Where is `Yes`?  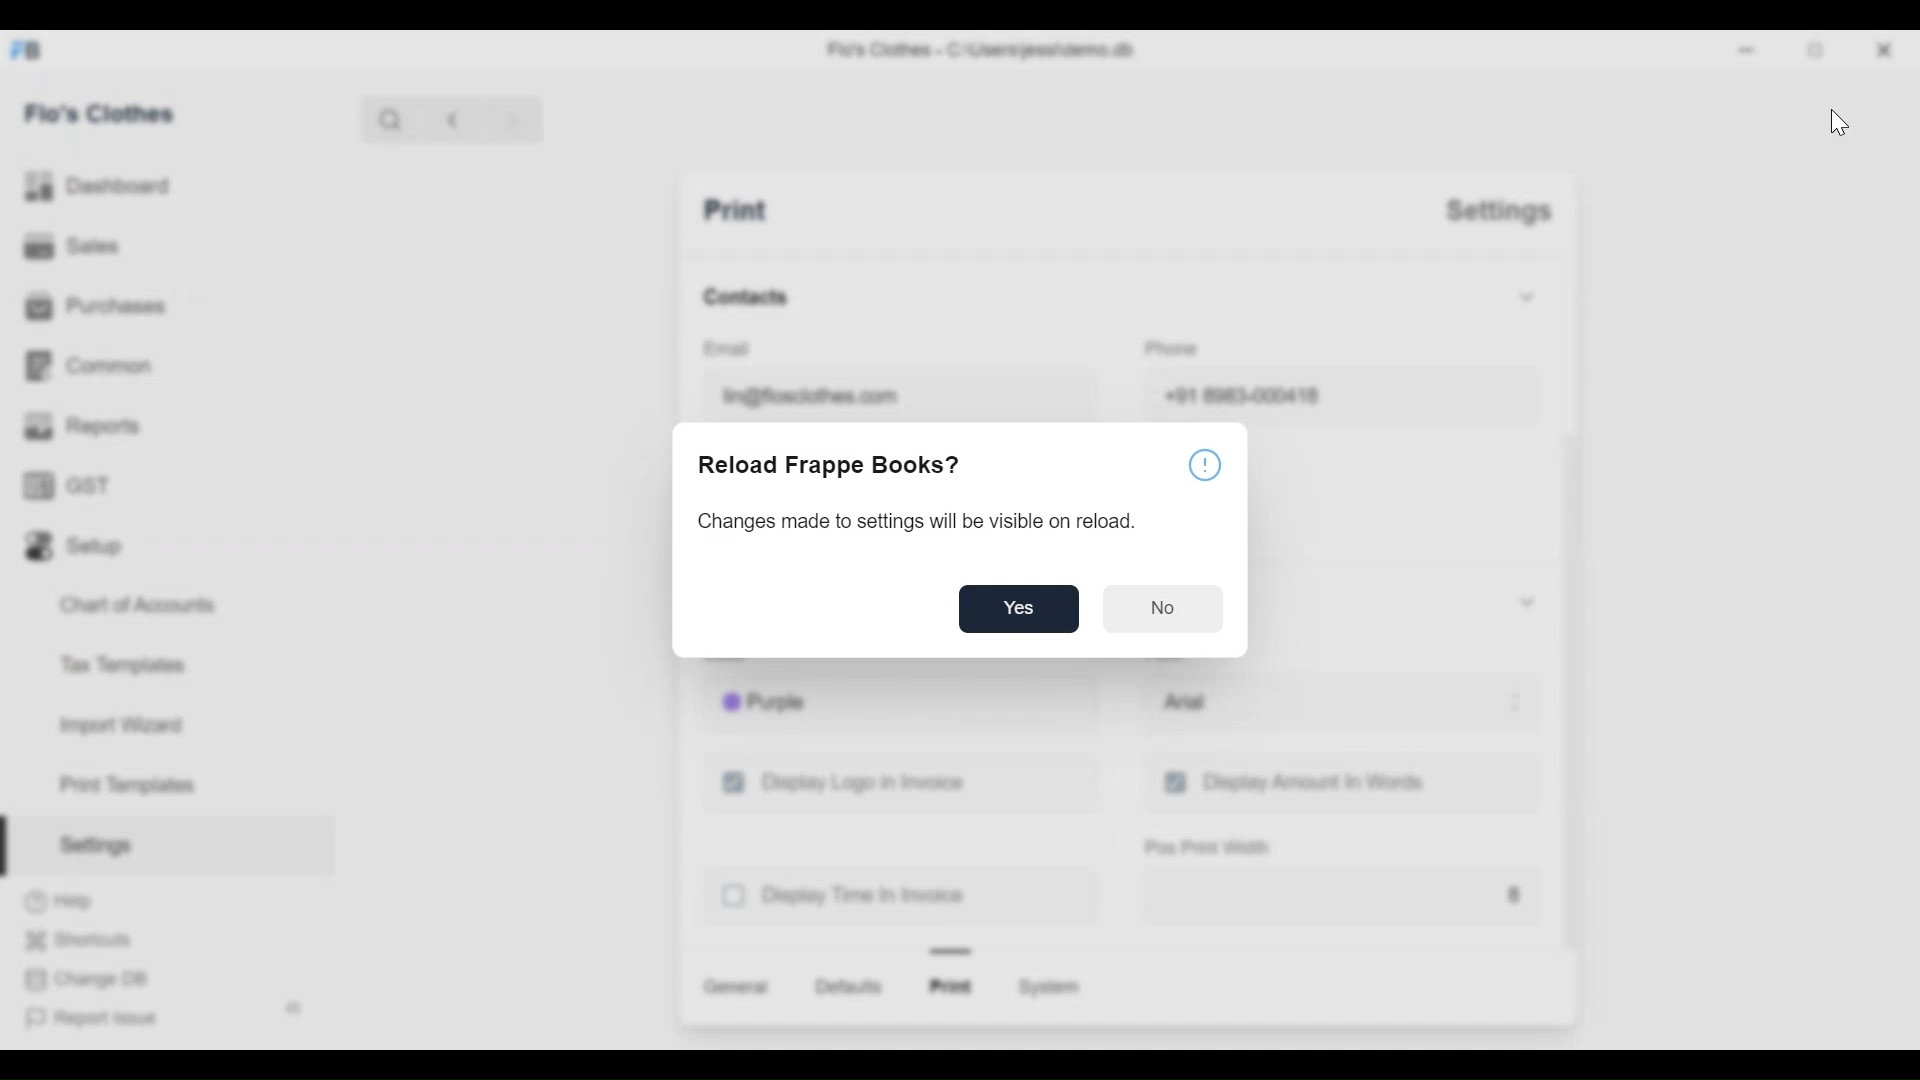
Yes is located at coordinates (1018, 610).